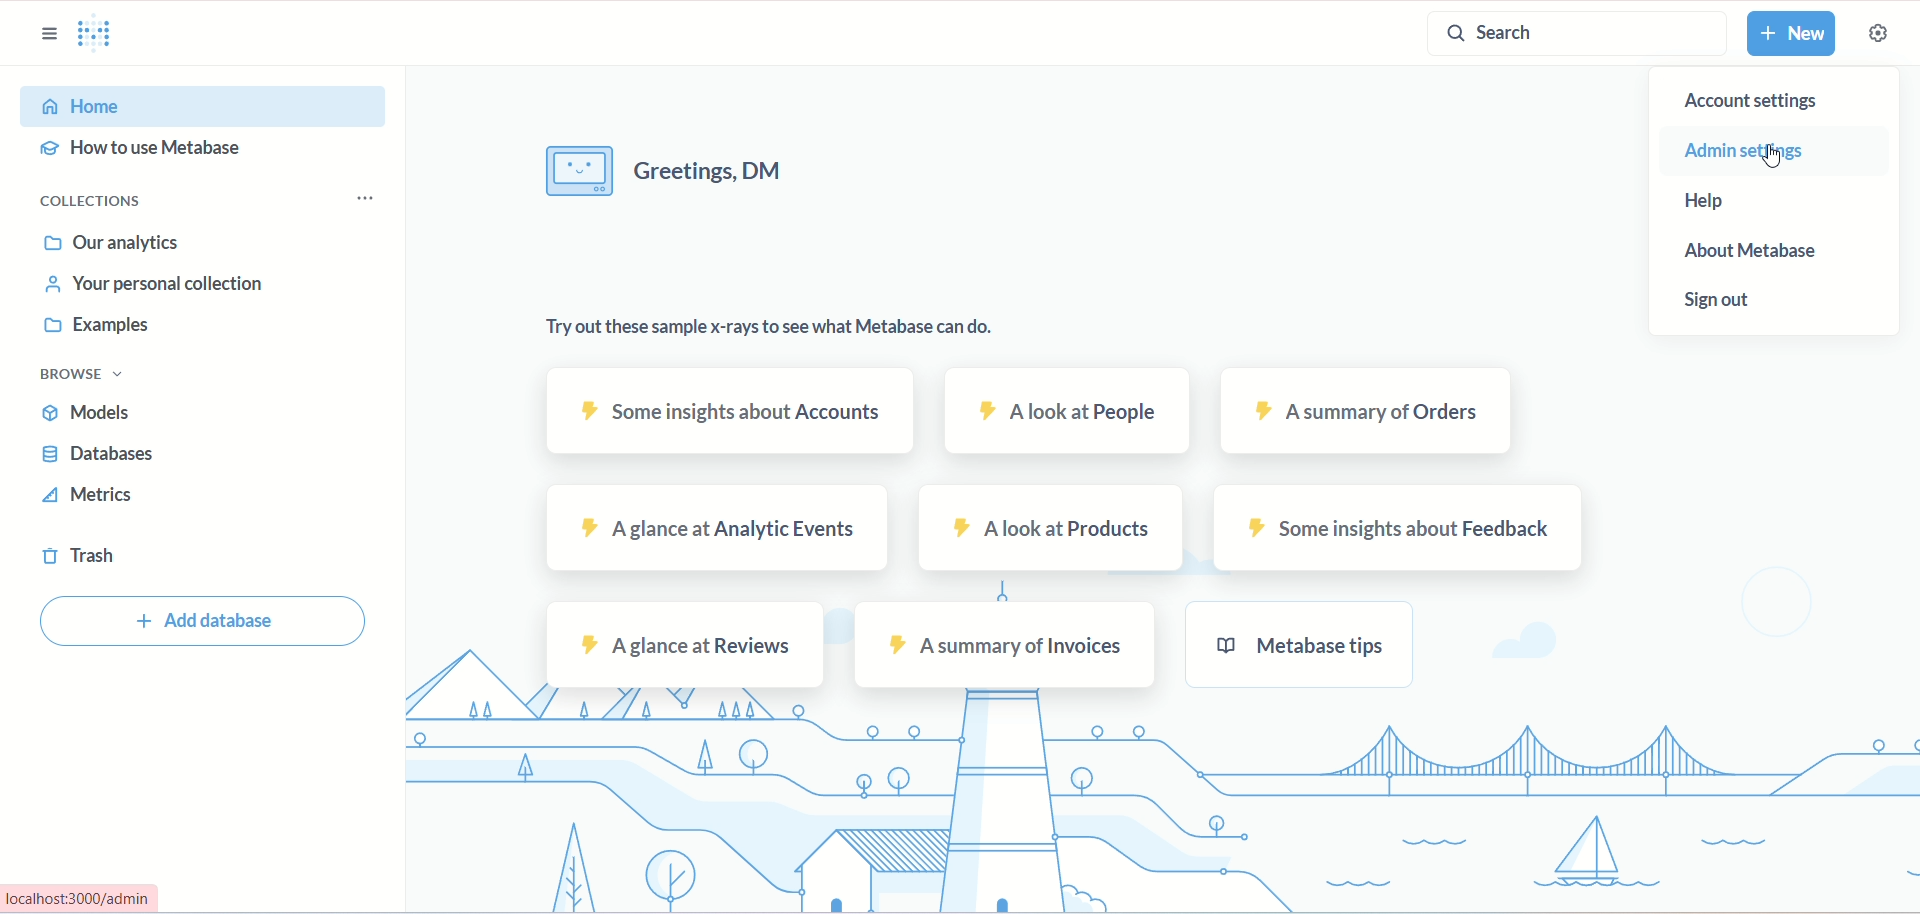 This screenshot has width=1920, height=914. Describe the element at coordinates (728, 409) in the screenshot. I see `accounts` at that location.